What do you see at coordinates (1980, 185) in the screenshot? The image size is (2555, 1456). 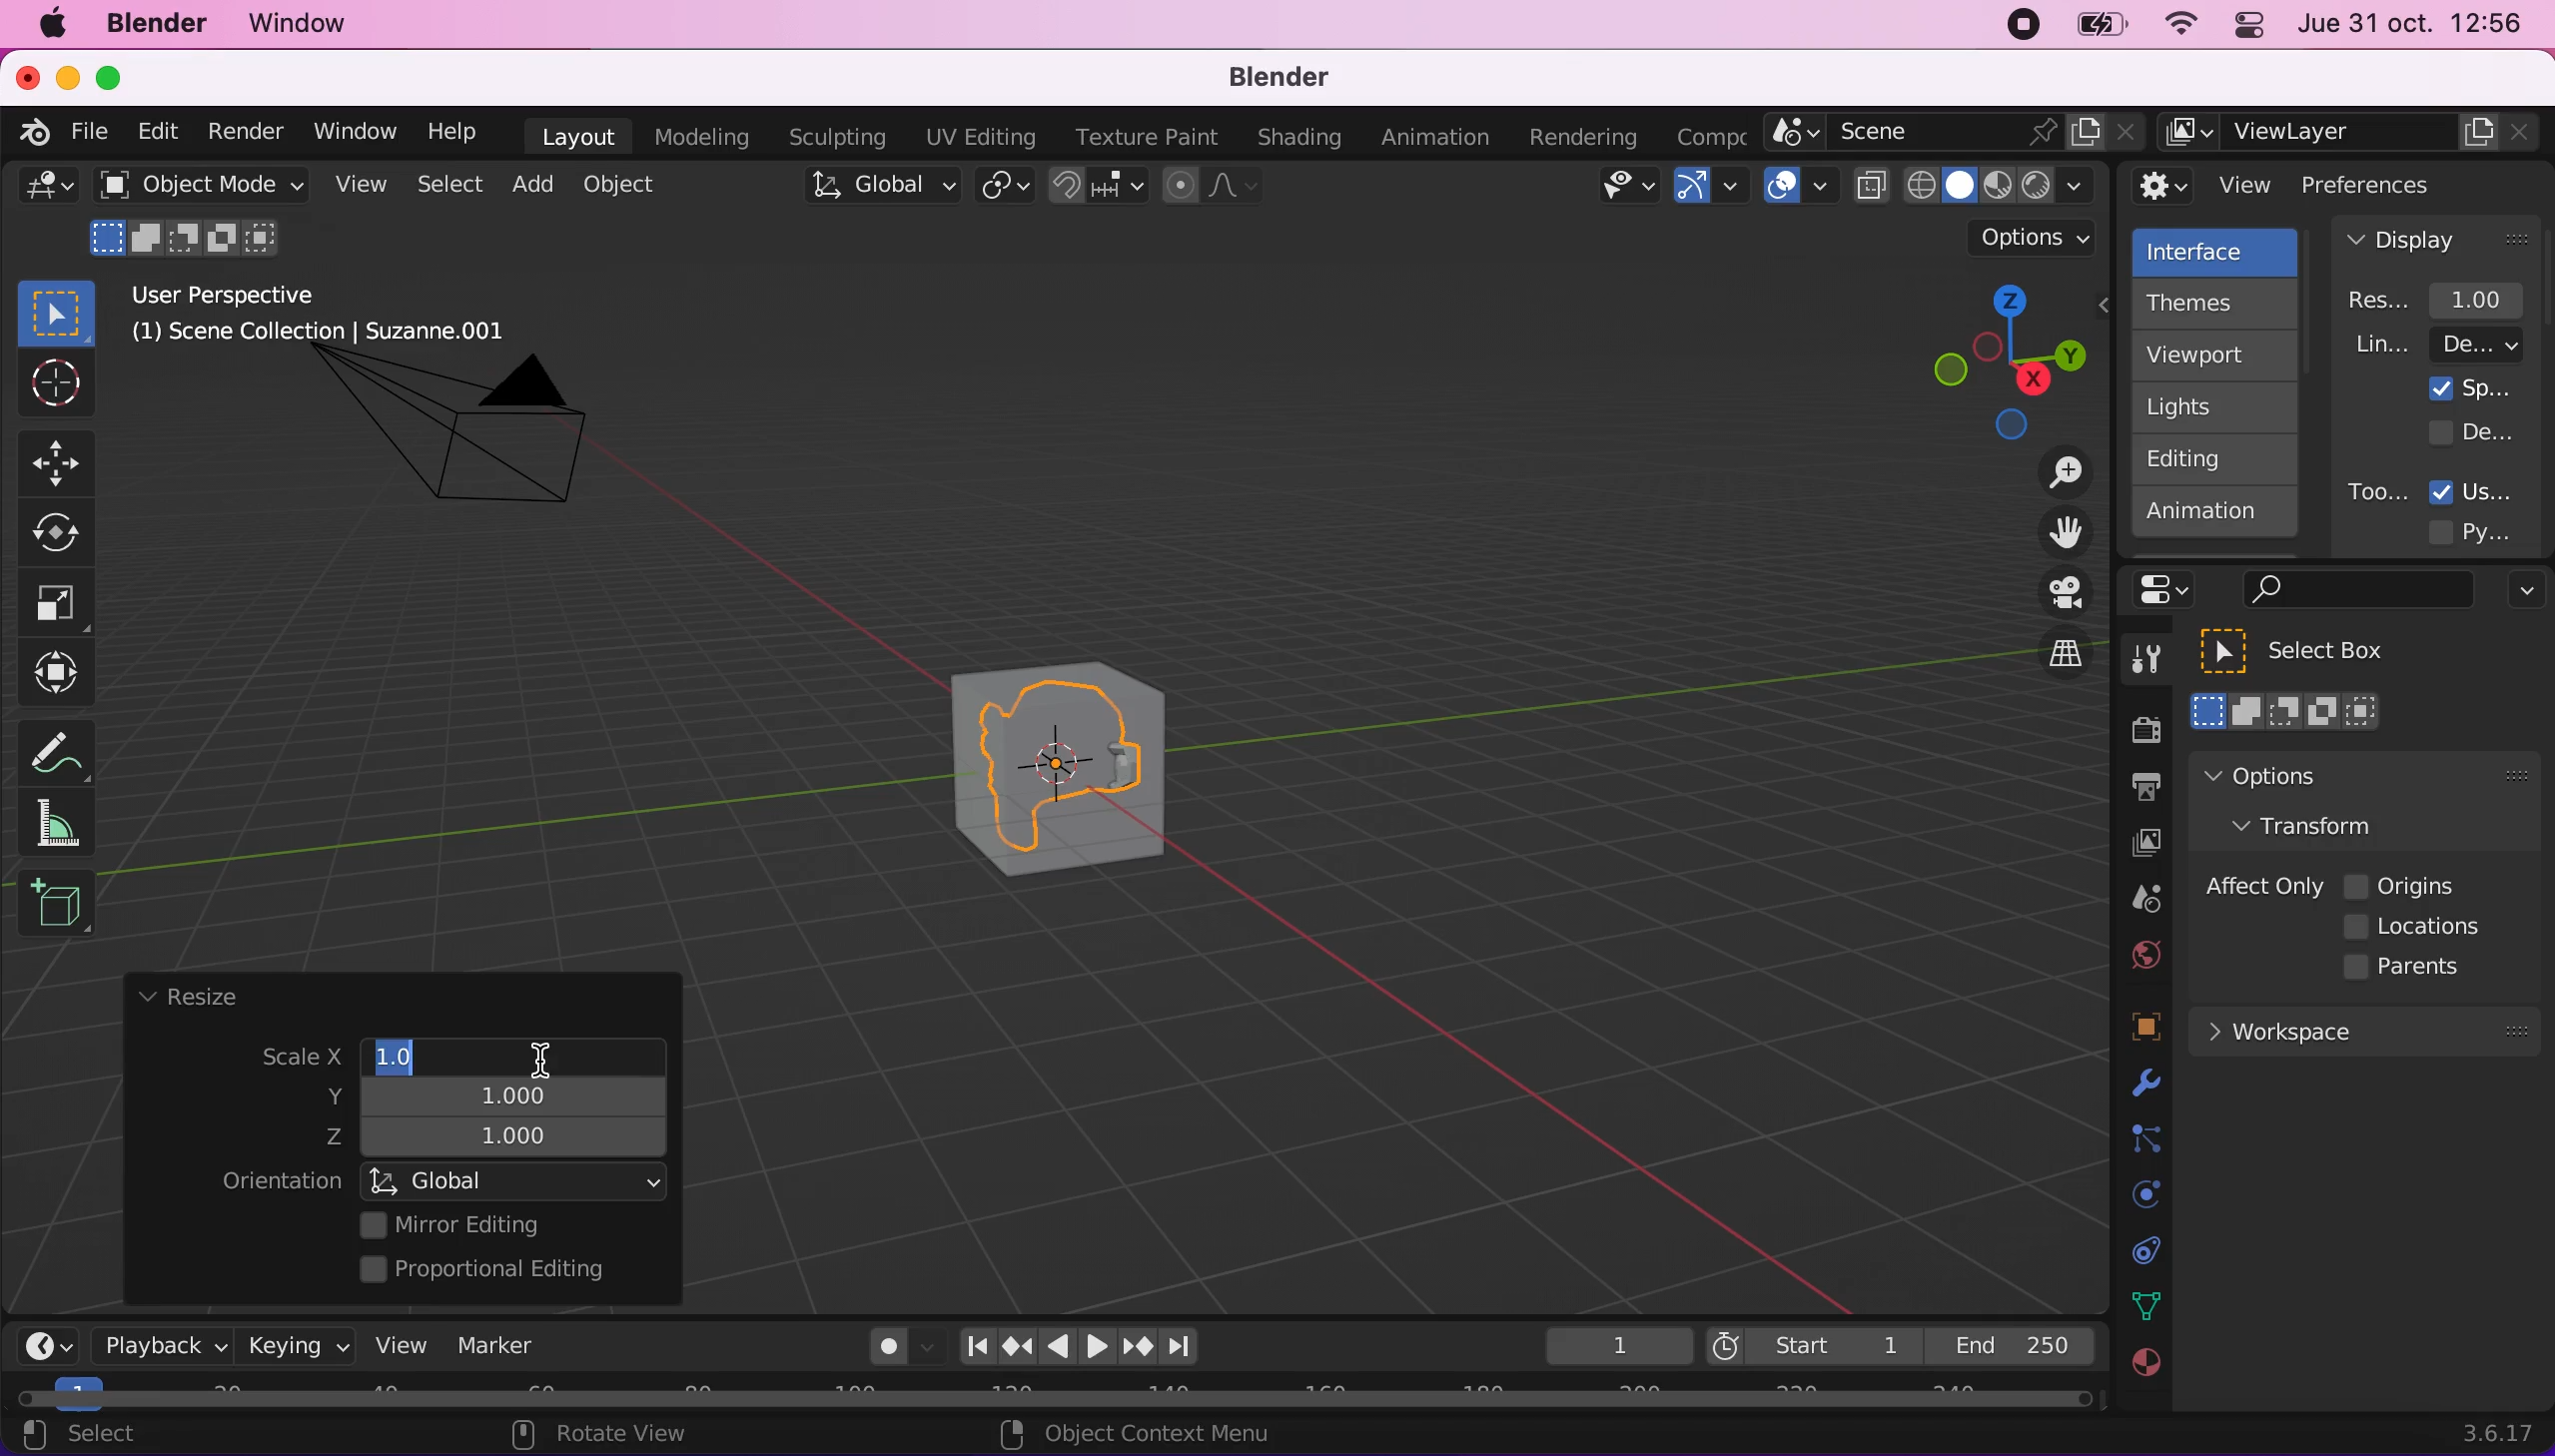 I see `viewport shading` at bounding box center [1980, 185].